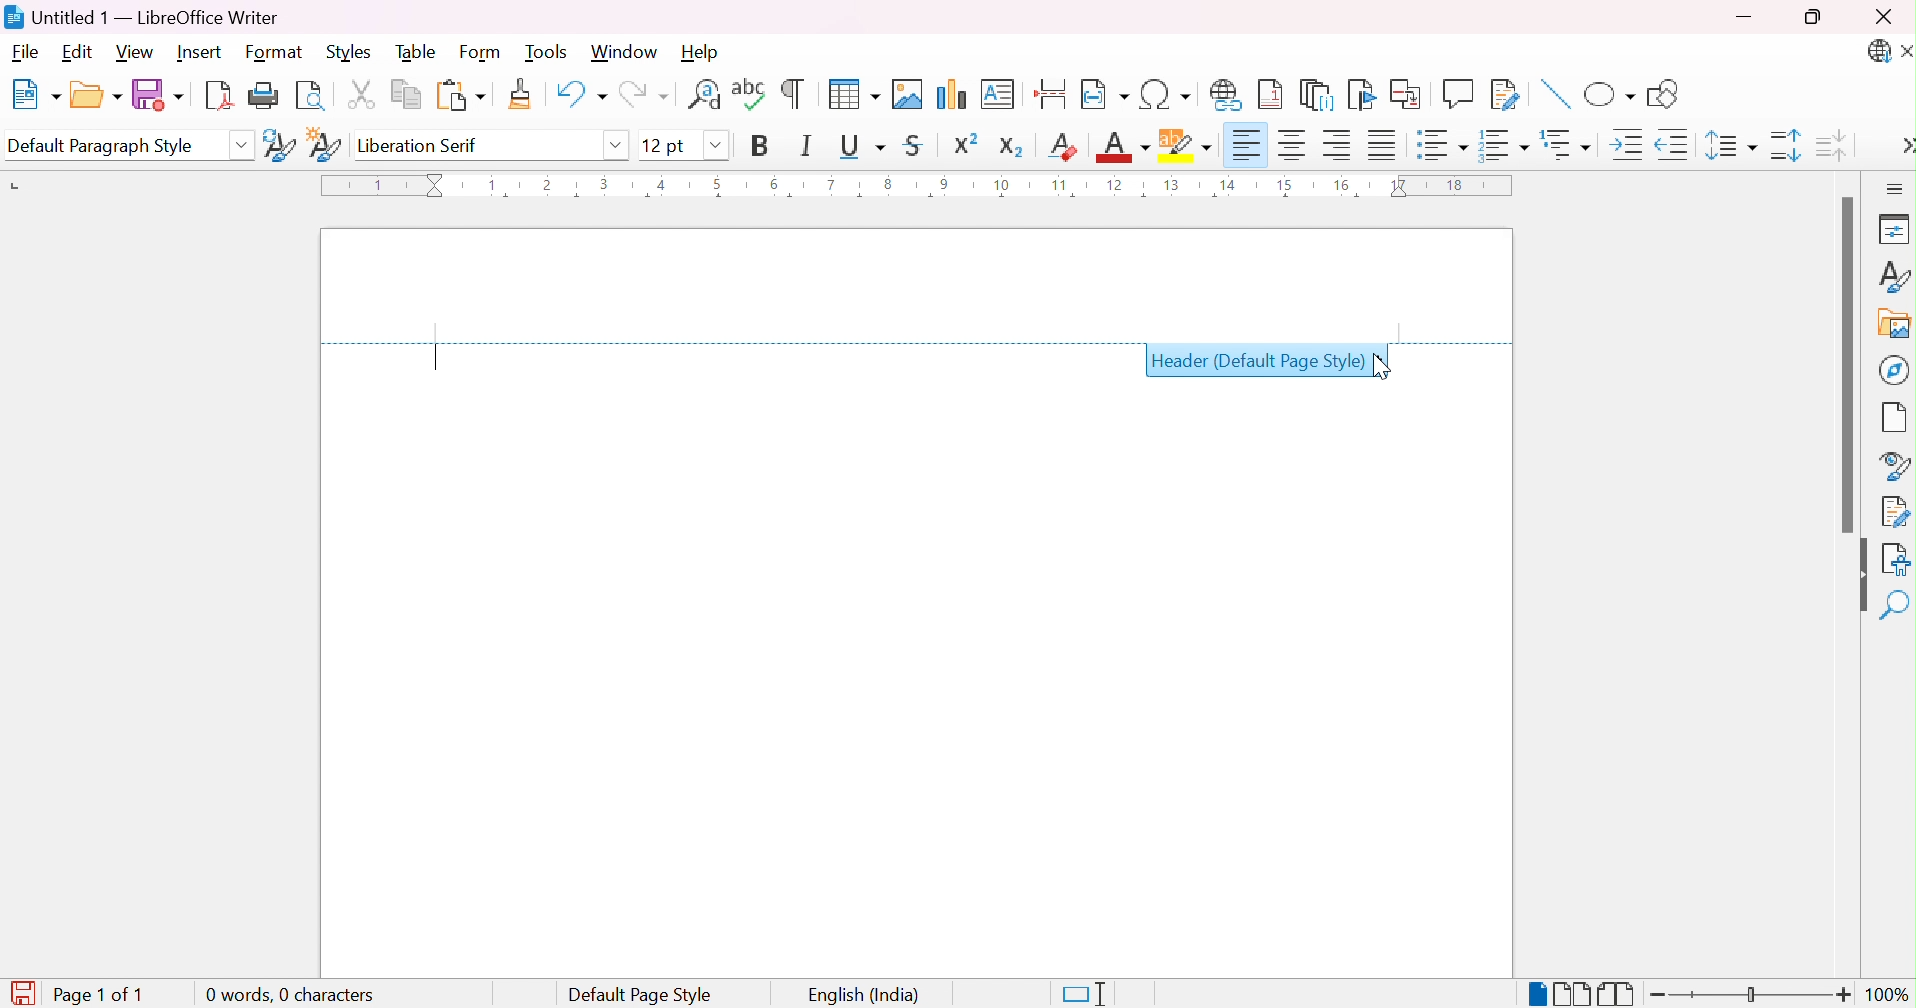 This screenshot has height=1008, width=1916. What do you see at coordinates (1843, 994) in the screenshot?
I see `Zoom in` at bounding box center [1843, 994].